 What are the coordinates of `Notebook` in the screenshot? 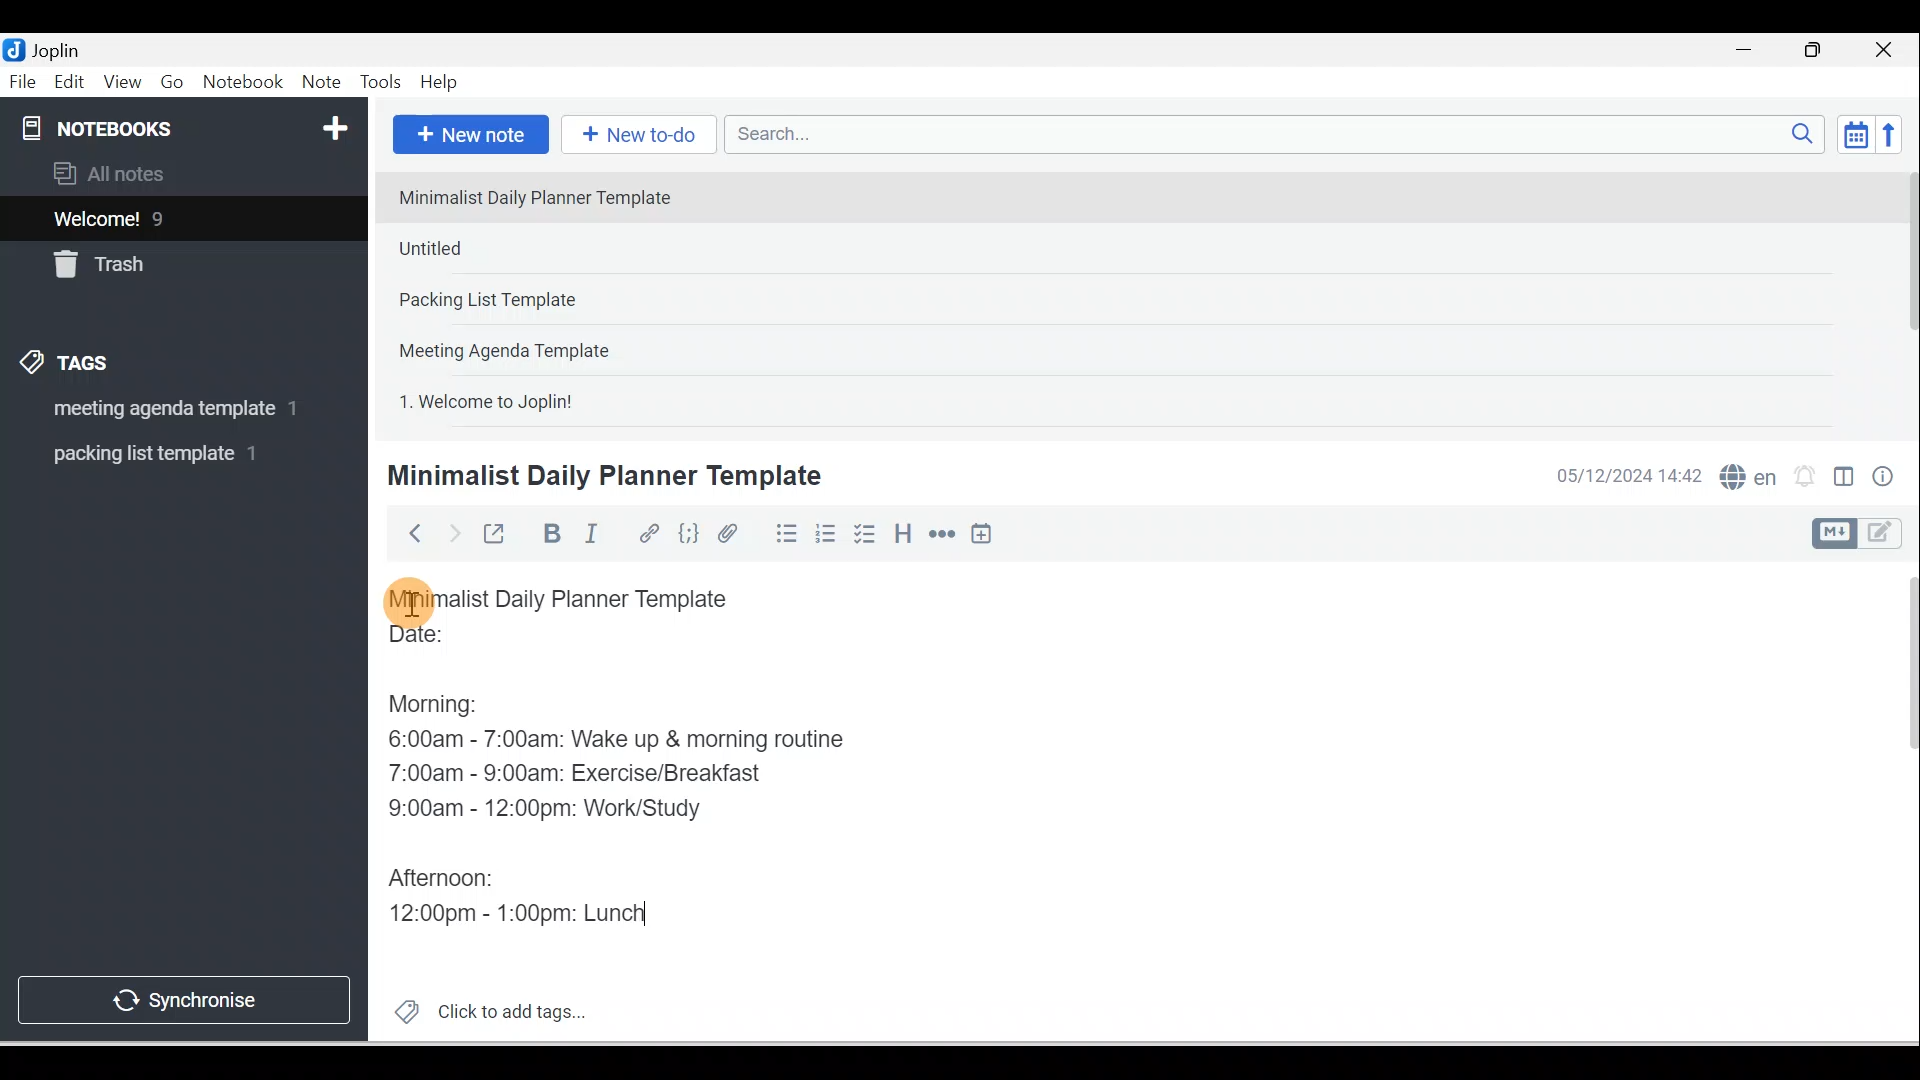 It's located at (242, 83).